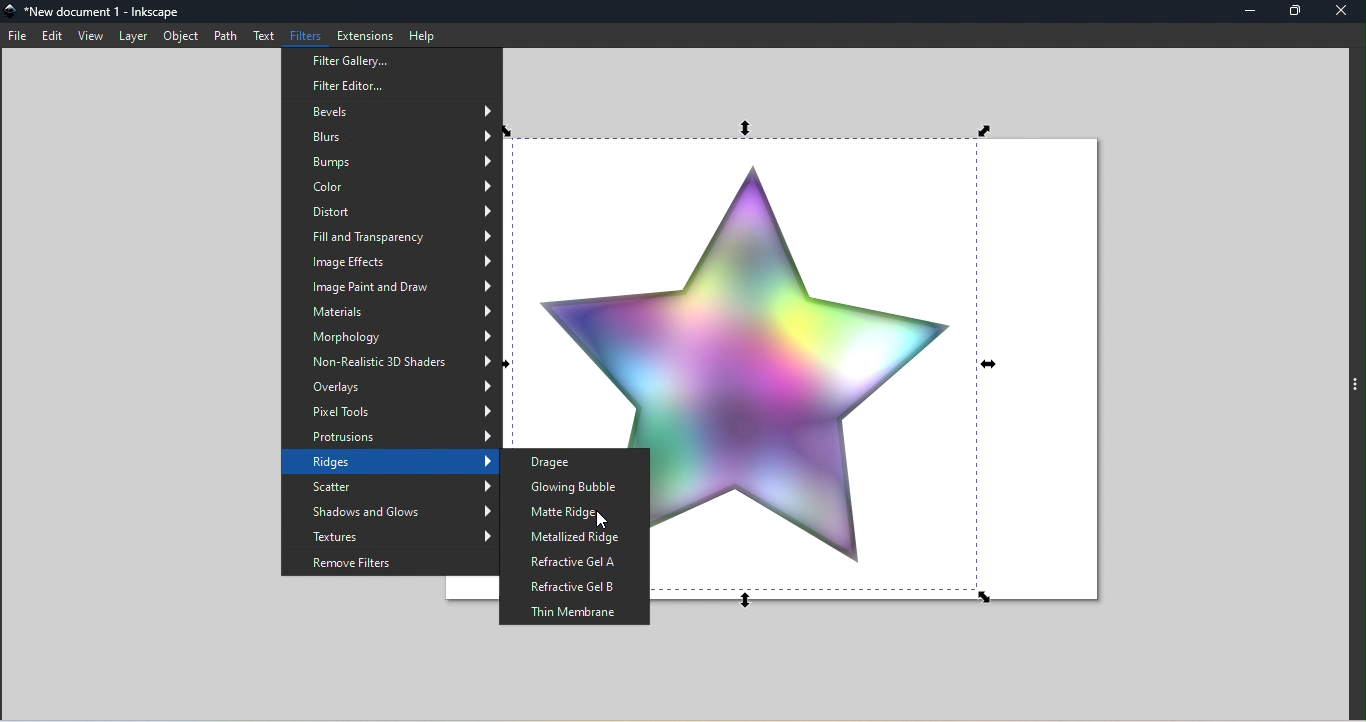 The height and width of the screenshot is (722, 1366). What do you see at coordinates (51, 36) in the screenshot?
I see `Edit` at bounding box center [51, 36].